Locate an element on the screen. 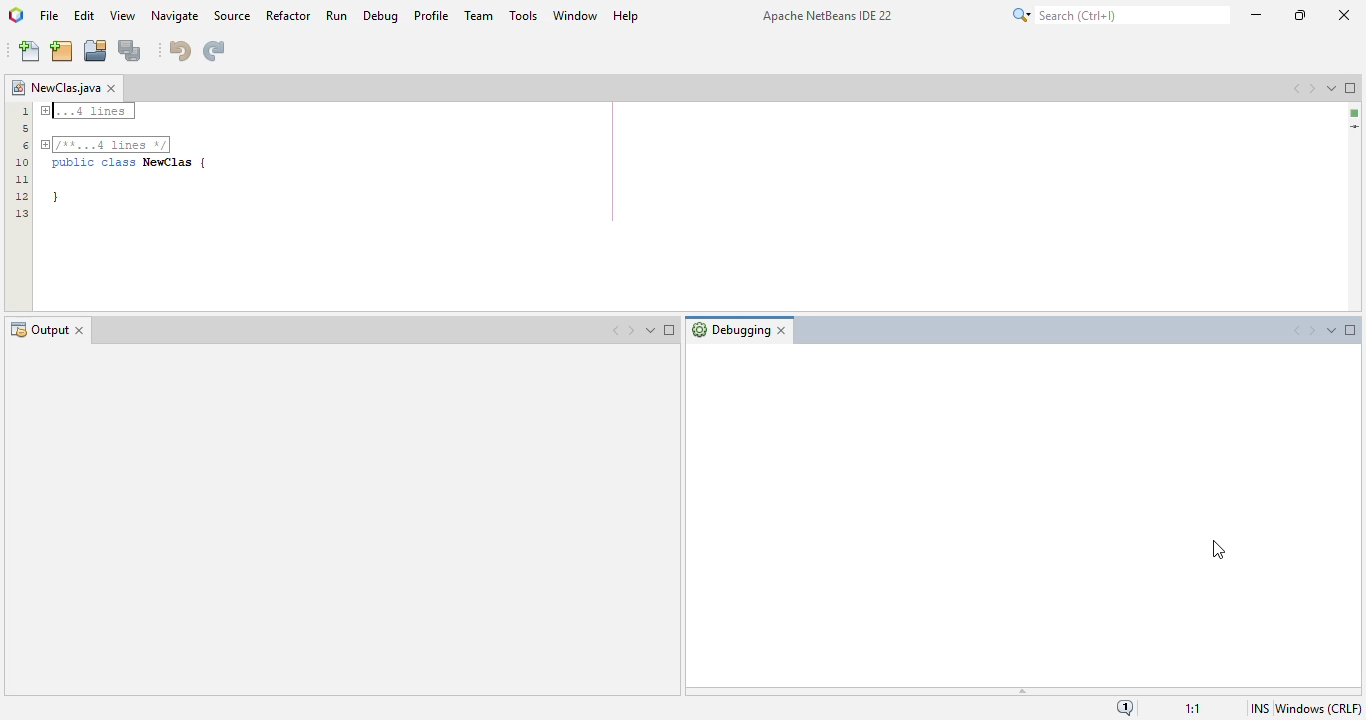  logo is located at coordinates (17, 16).